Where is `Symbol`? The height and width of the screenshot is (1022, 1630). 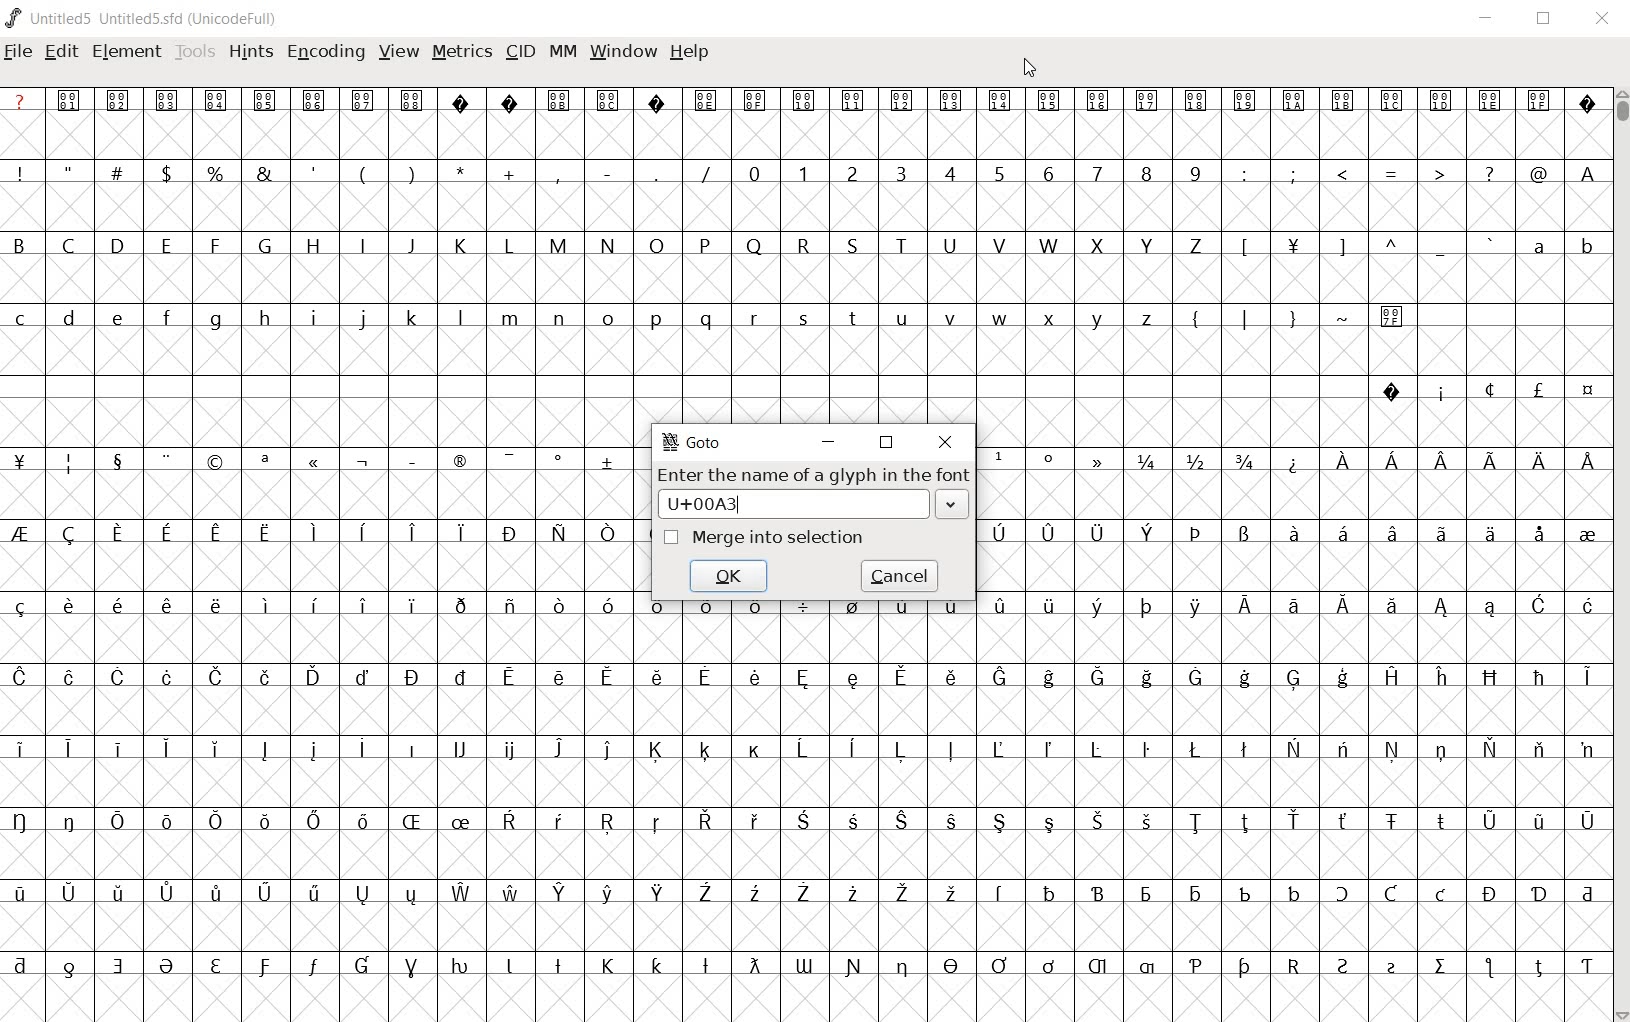 Symbol is located at coordinates (758, 101).